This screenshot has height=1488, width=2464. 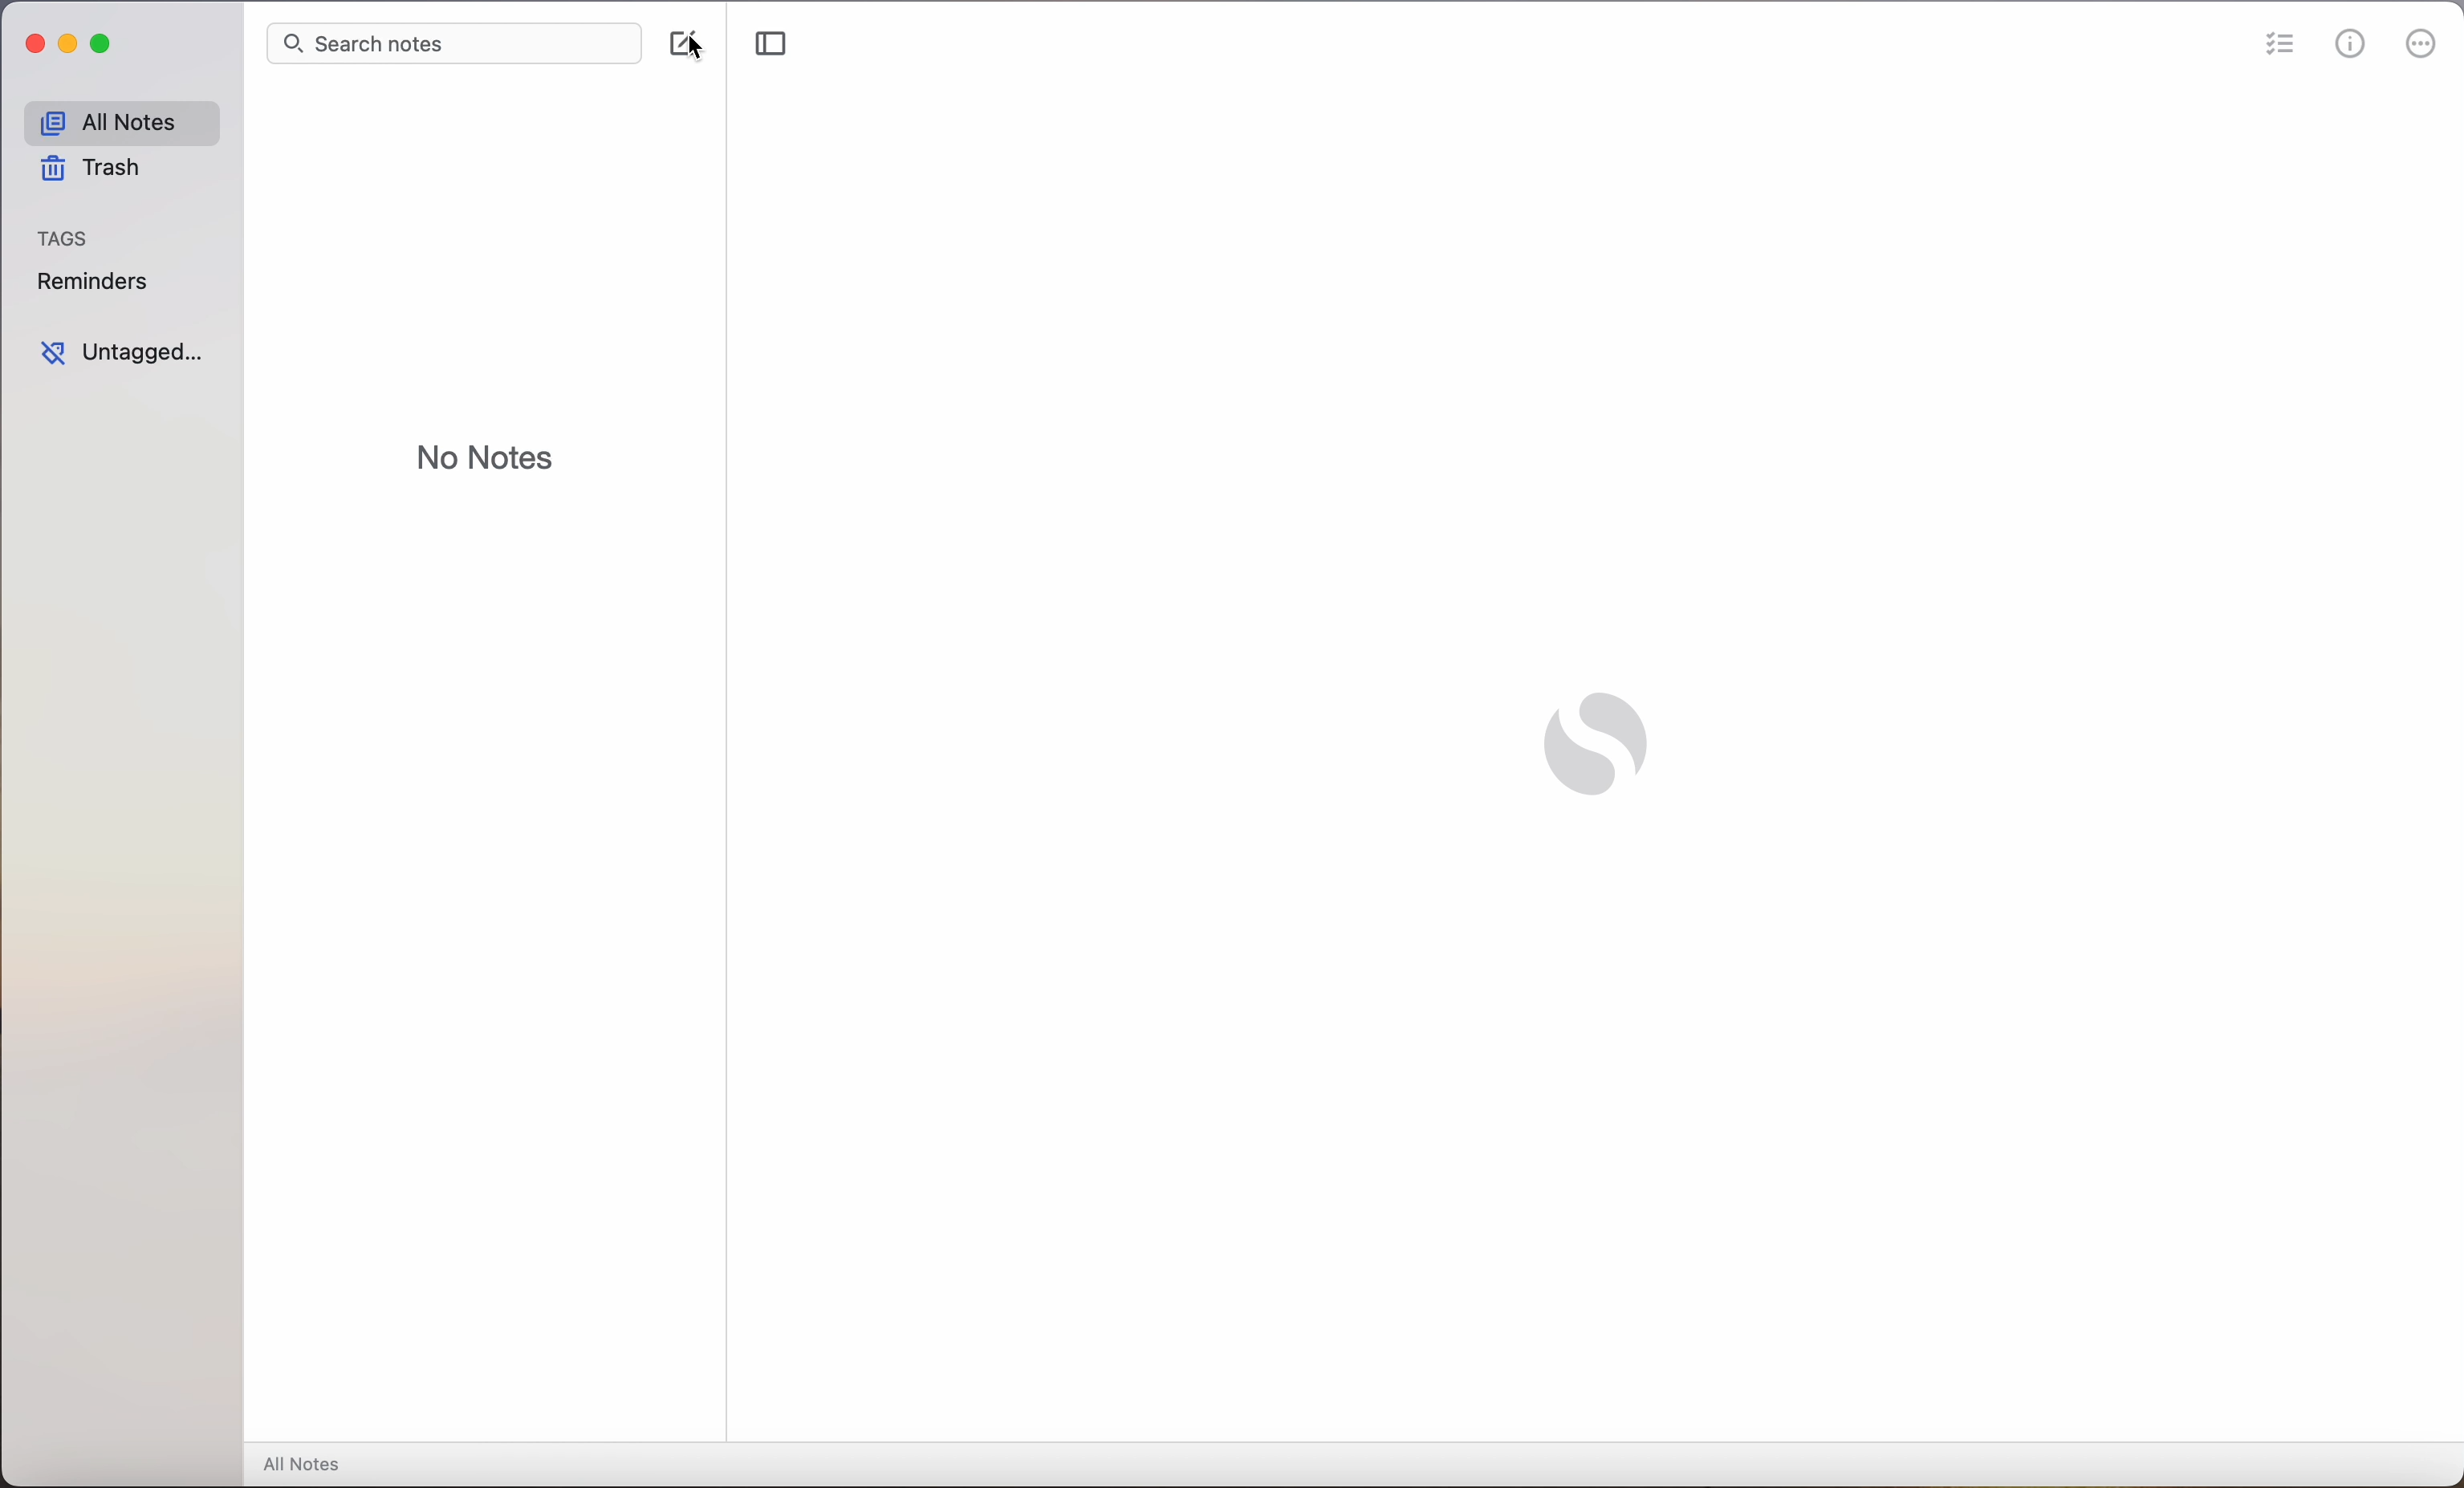 What do you see at coordinates (688, 49) in the screenshot?
I see `click on create note` at bounding box center [688, 49].